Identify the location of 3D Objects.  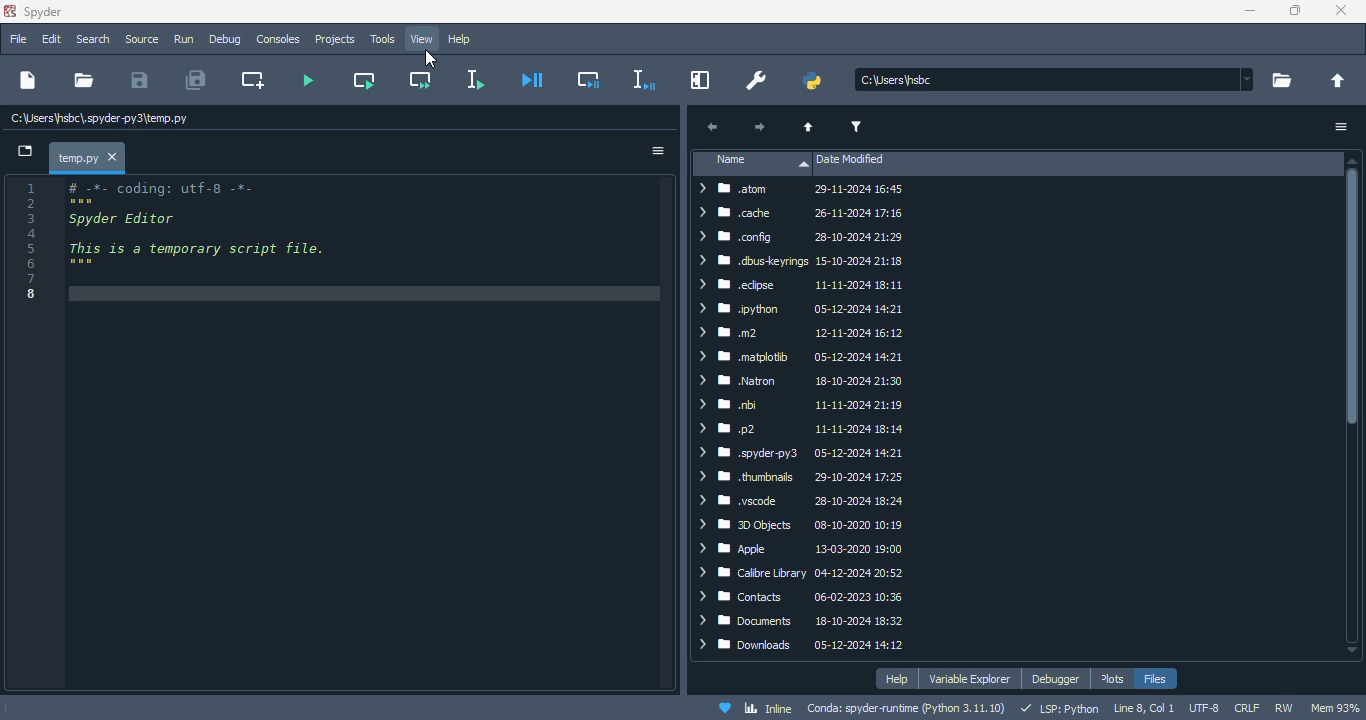
(811, 525).